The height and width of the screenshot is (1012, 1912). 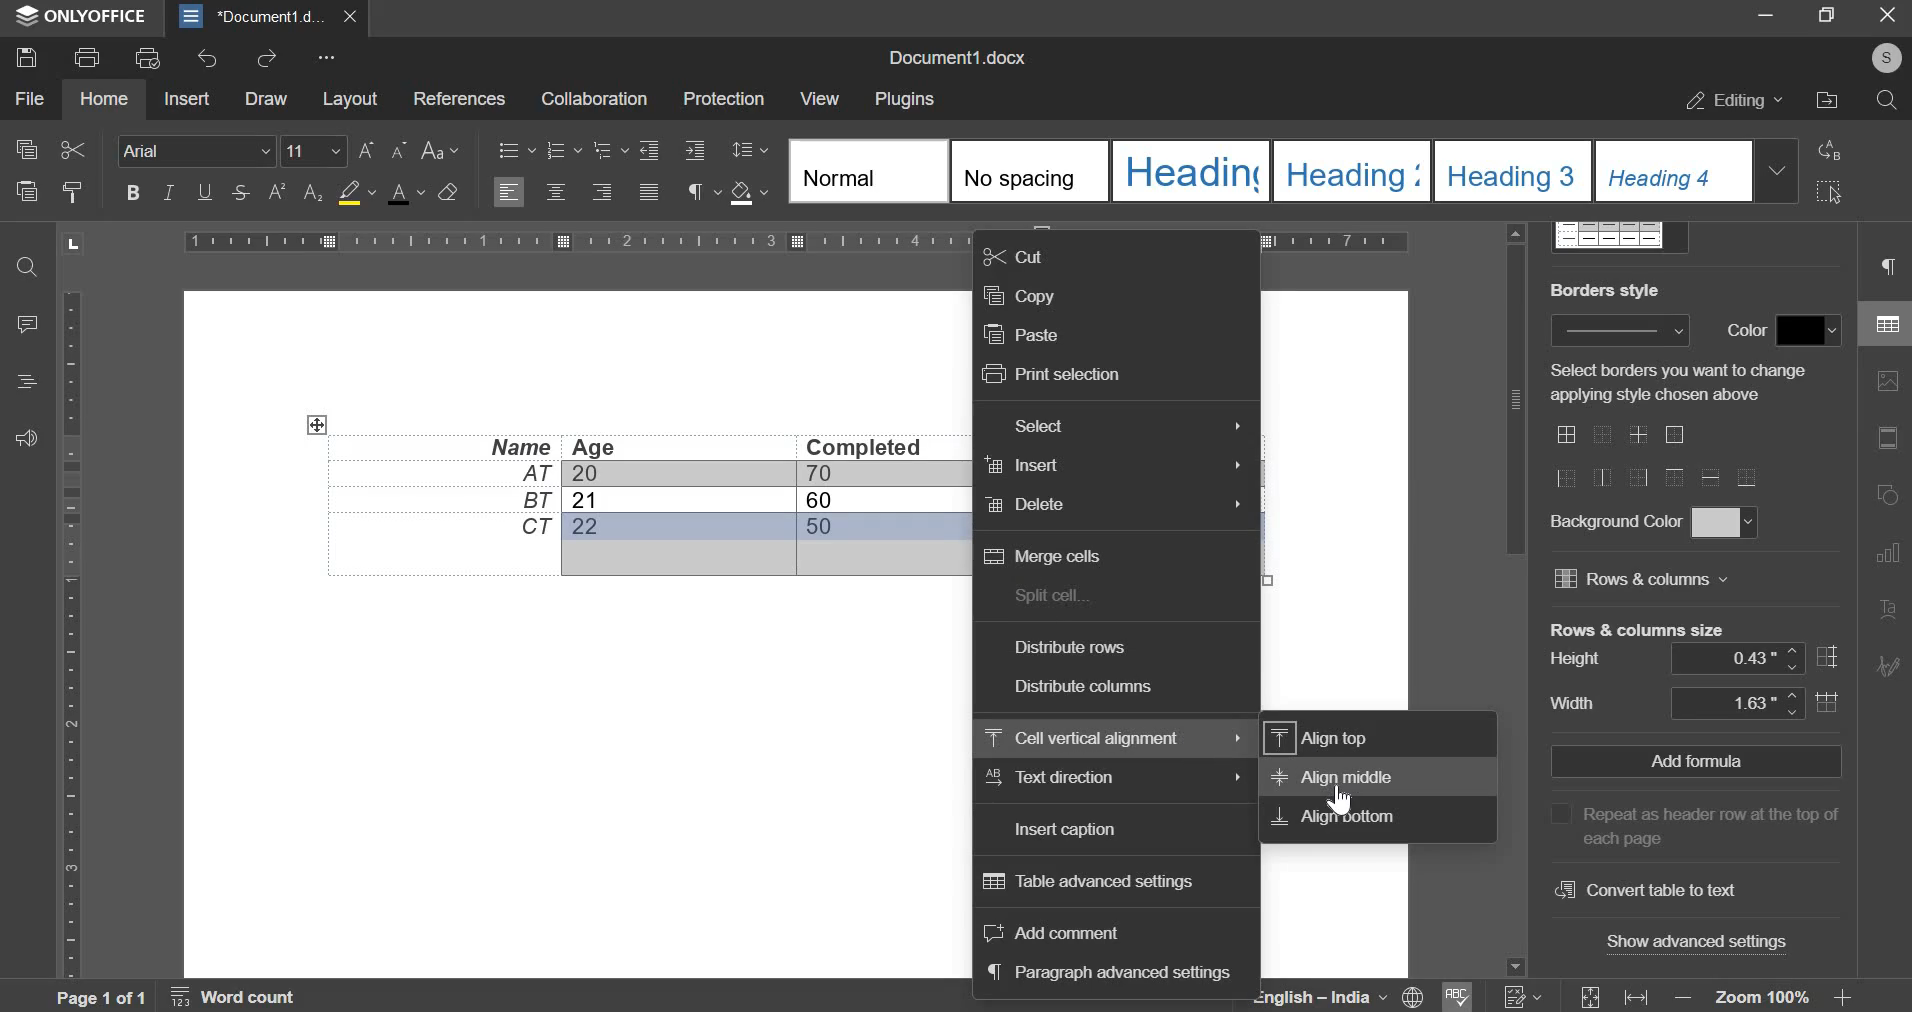 What do you see at coordinates (1726, 523) in the screenshot?
I see `background colors` at bounding box center [1726, 523].